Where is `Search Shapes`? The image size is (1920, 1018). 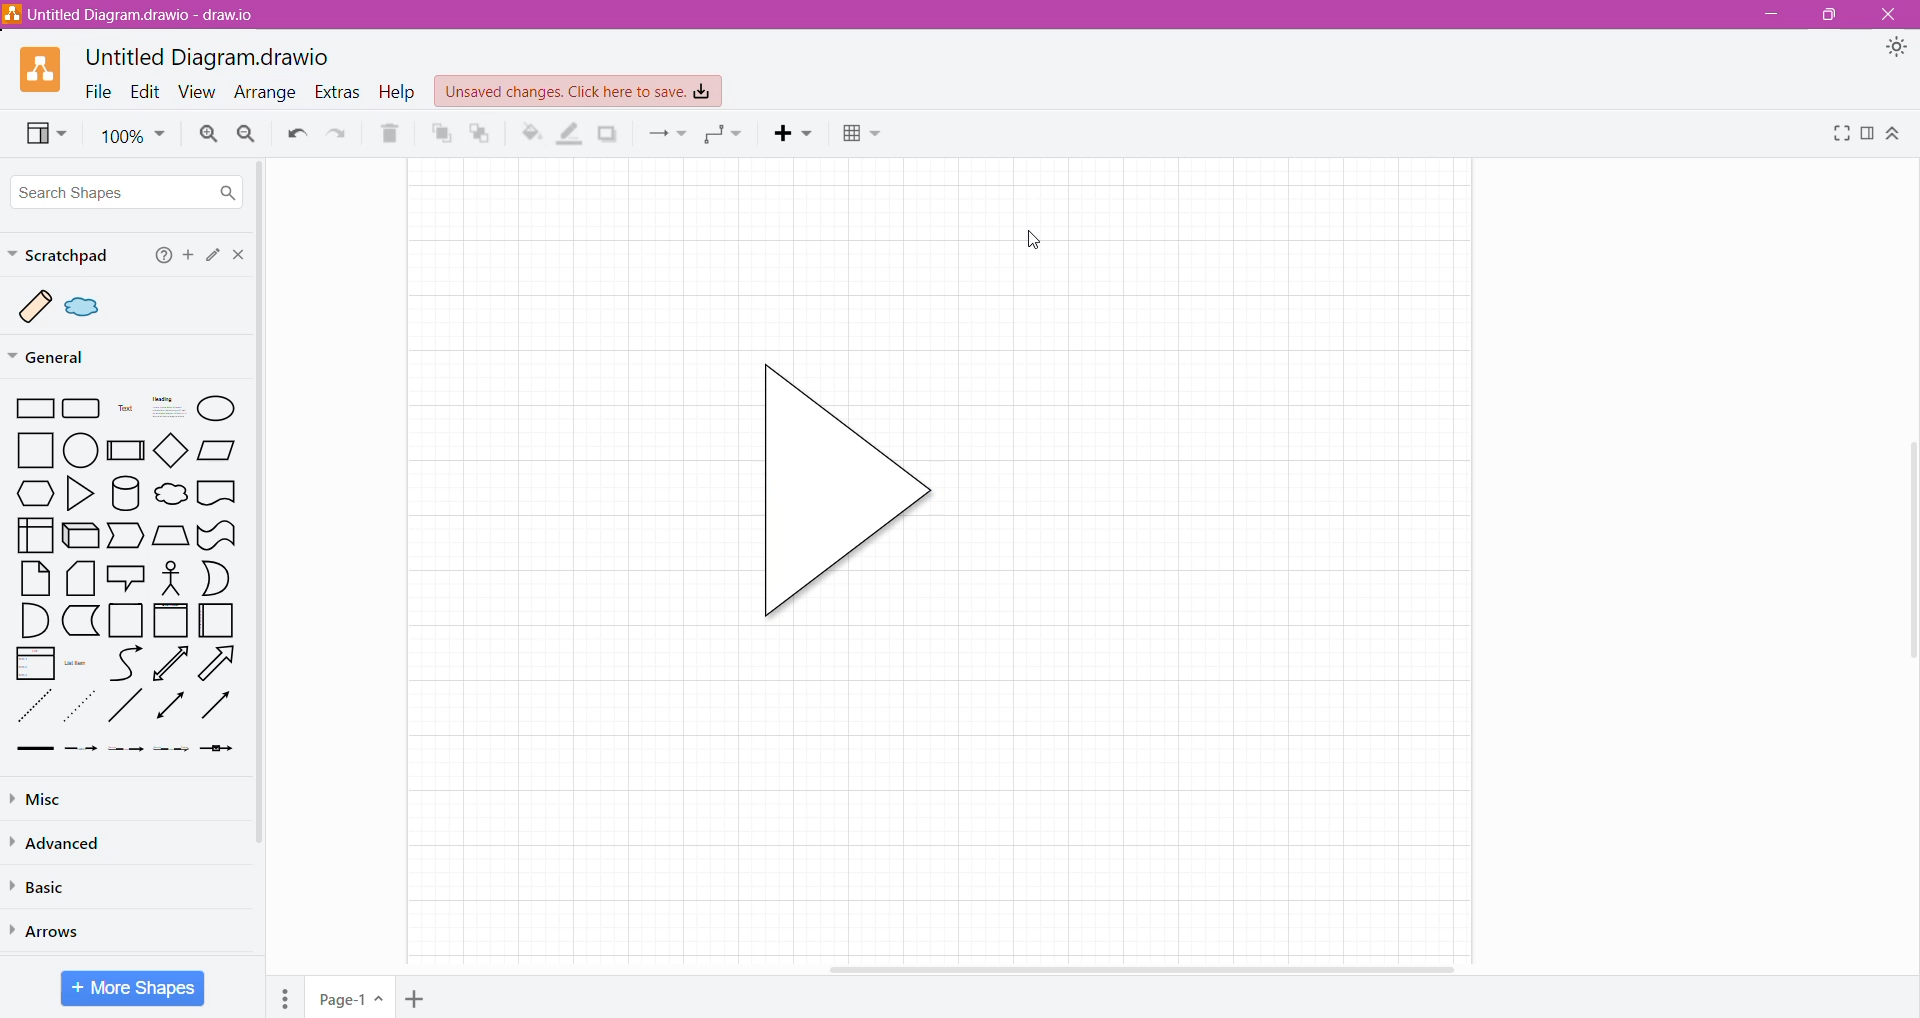 Search Shapes is located at coordinates (125, 192).